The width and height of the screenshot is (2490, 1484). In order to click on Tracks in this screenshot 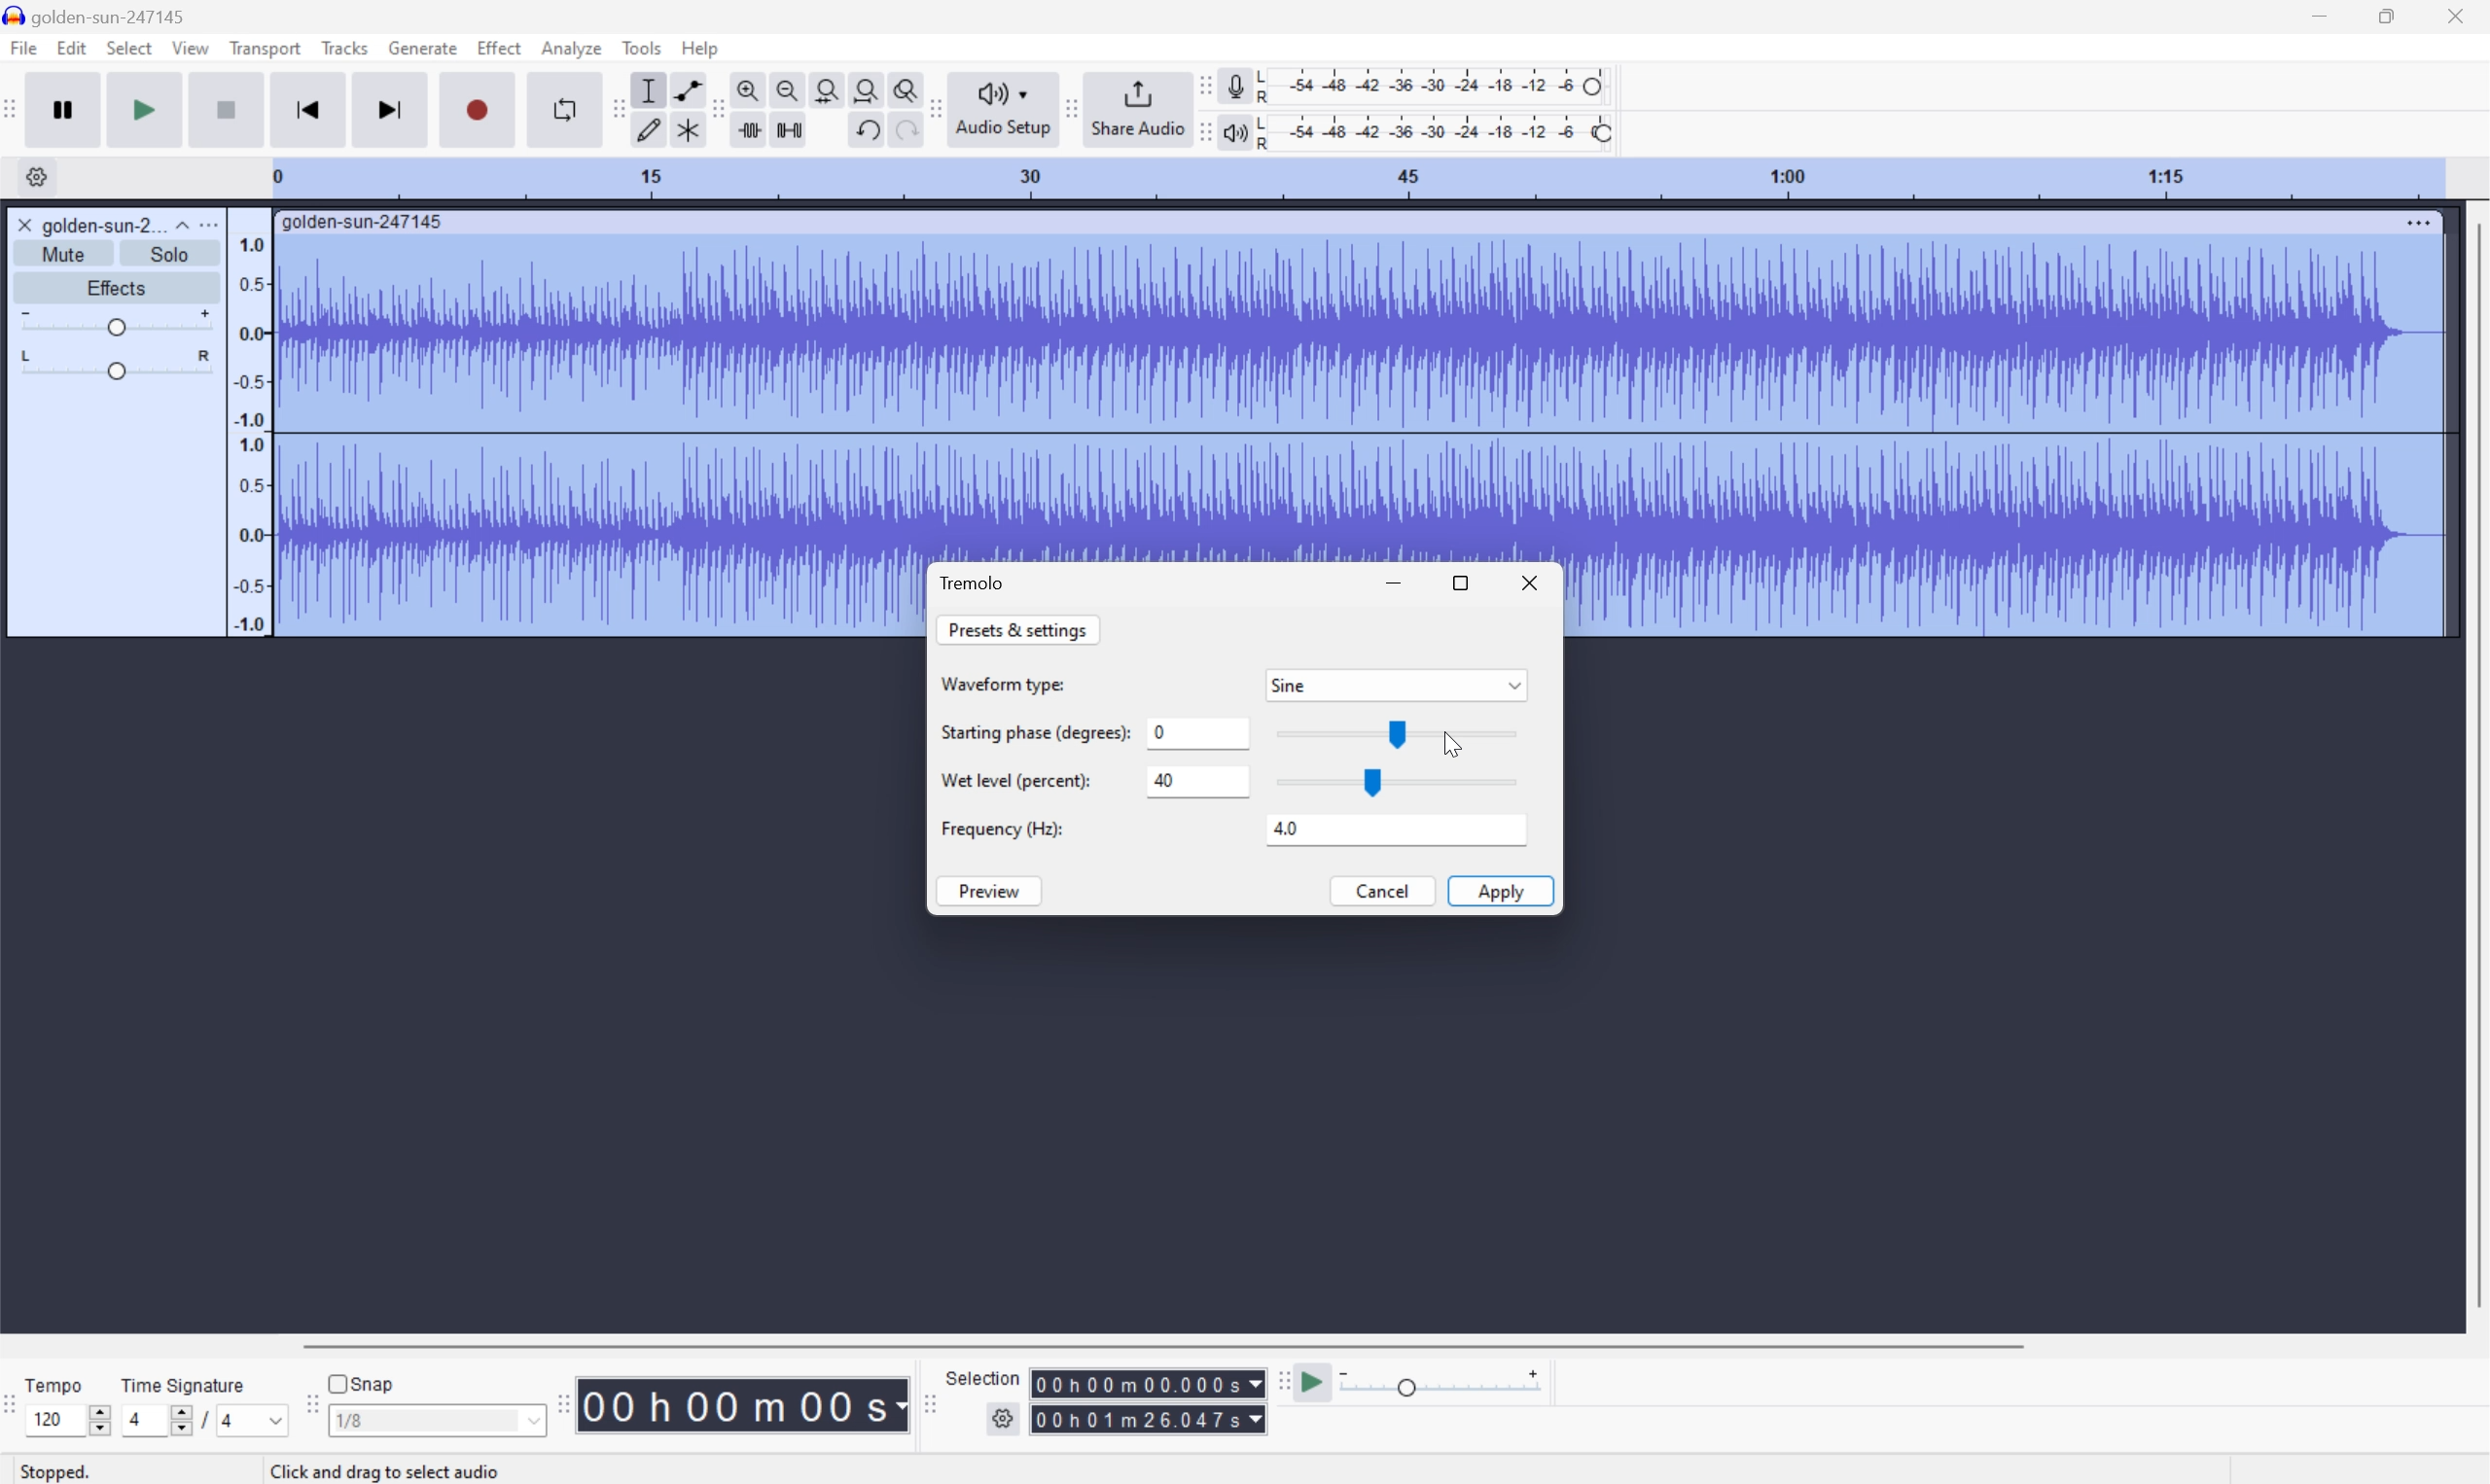, I will do `click(346, 46)`.